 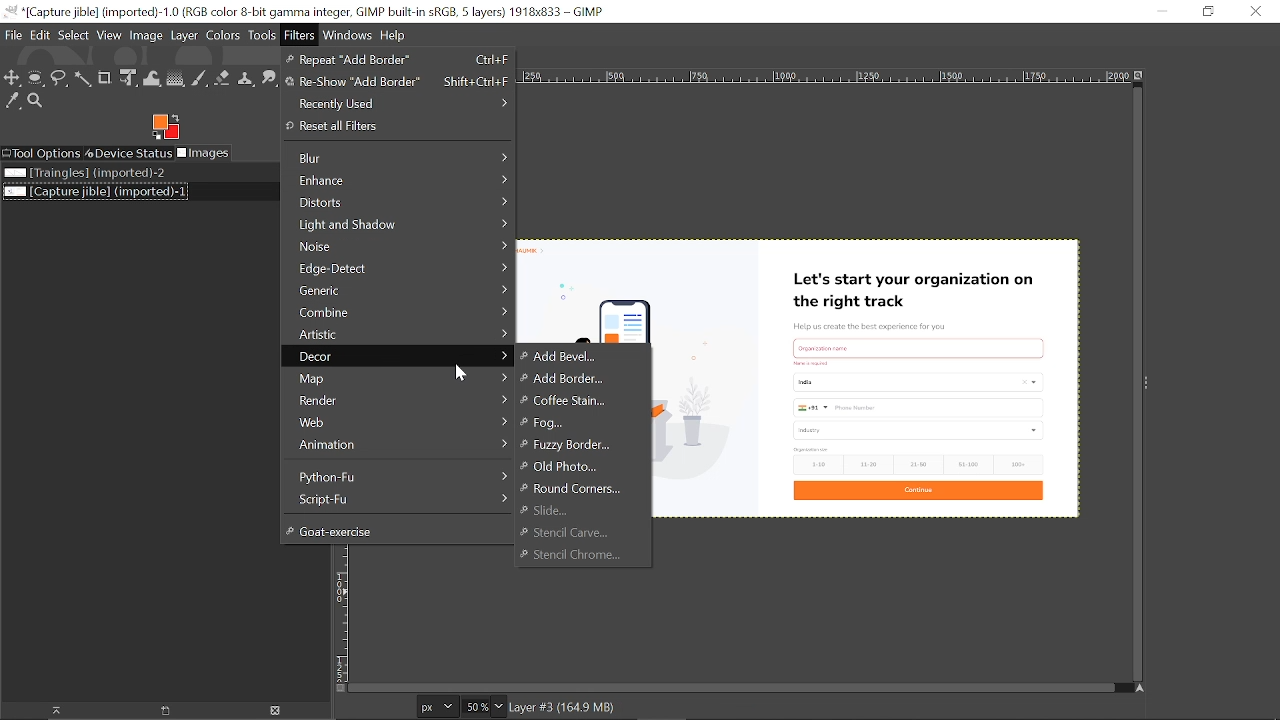 What do you see at coordinates (300, 35) in the screenshot?
I see `Filters` at bounding box center [300, 35].